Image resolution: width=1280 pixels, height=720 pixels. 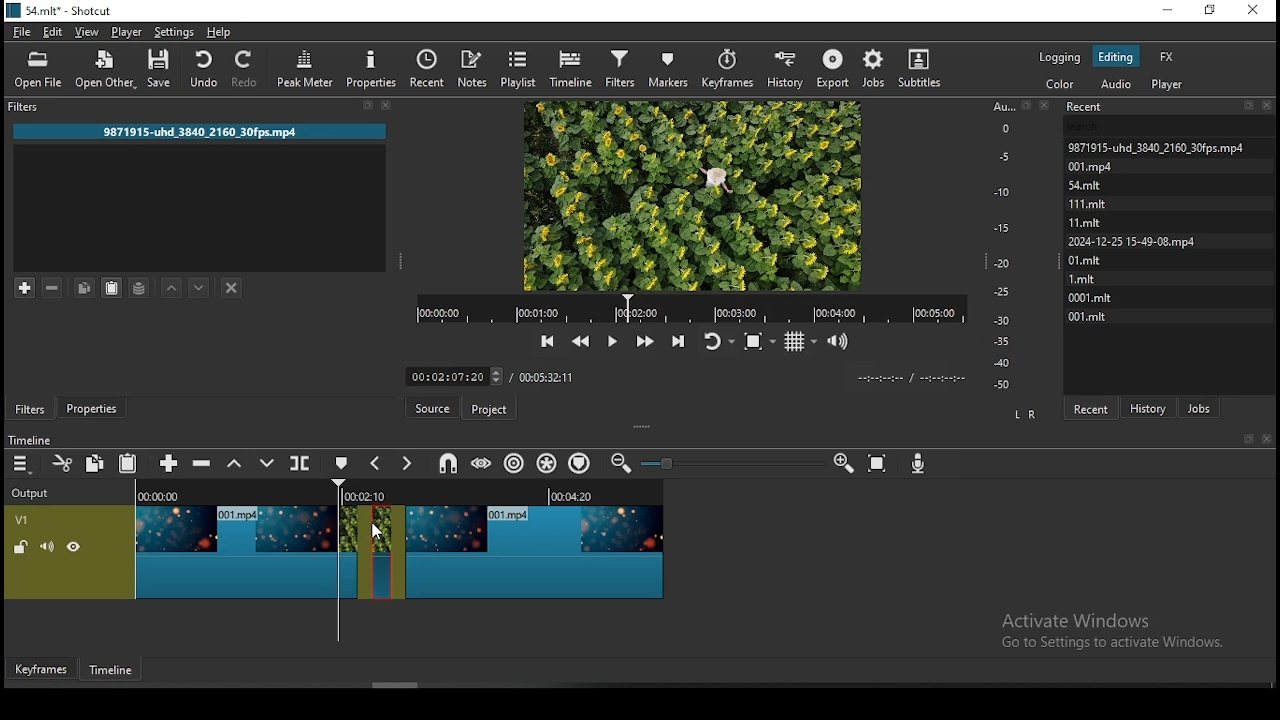 I want to click on paste, so click(x=111, y=288).